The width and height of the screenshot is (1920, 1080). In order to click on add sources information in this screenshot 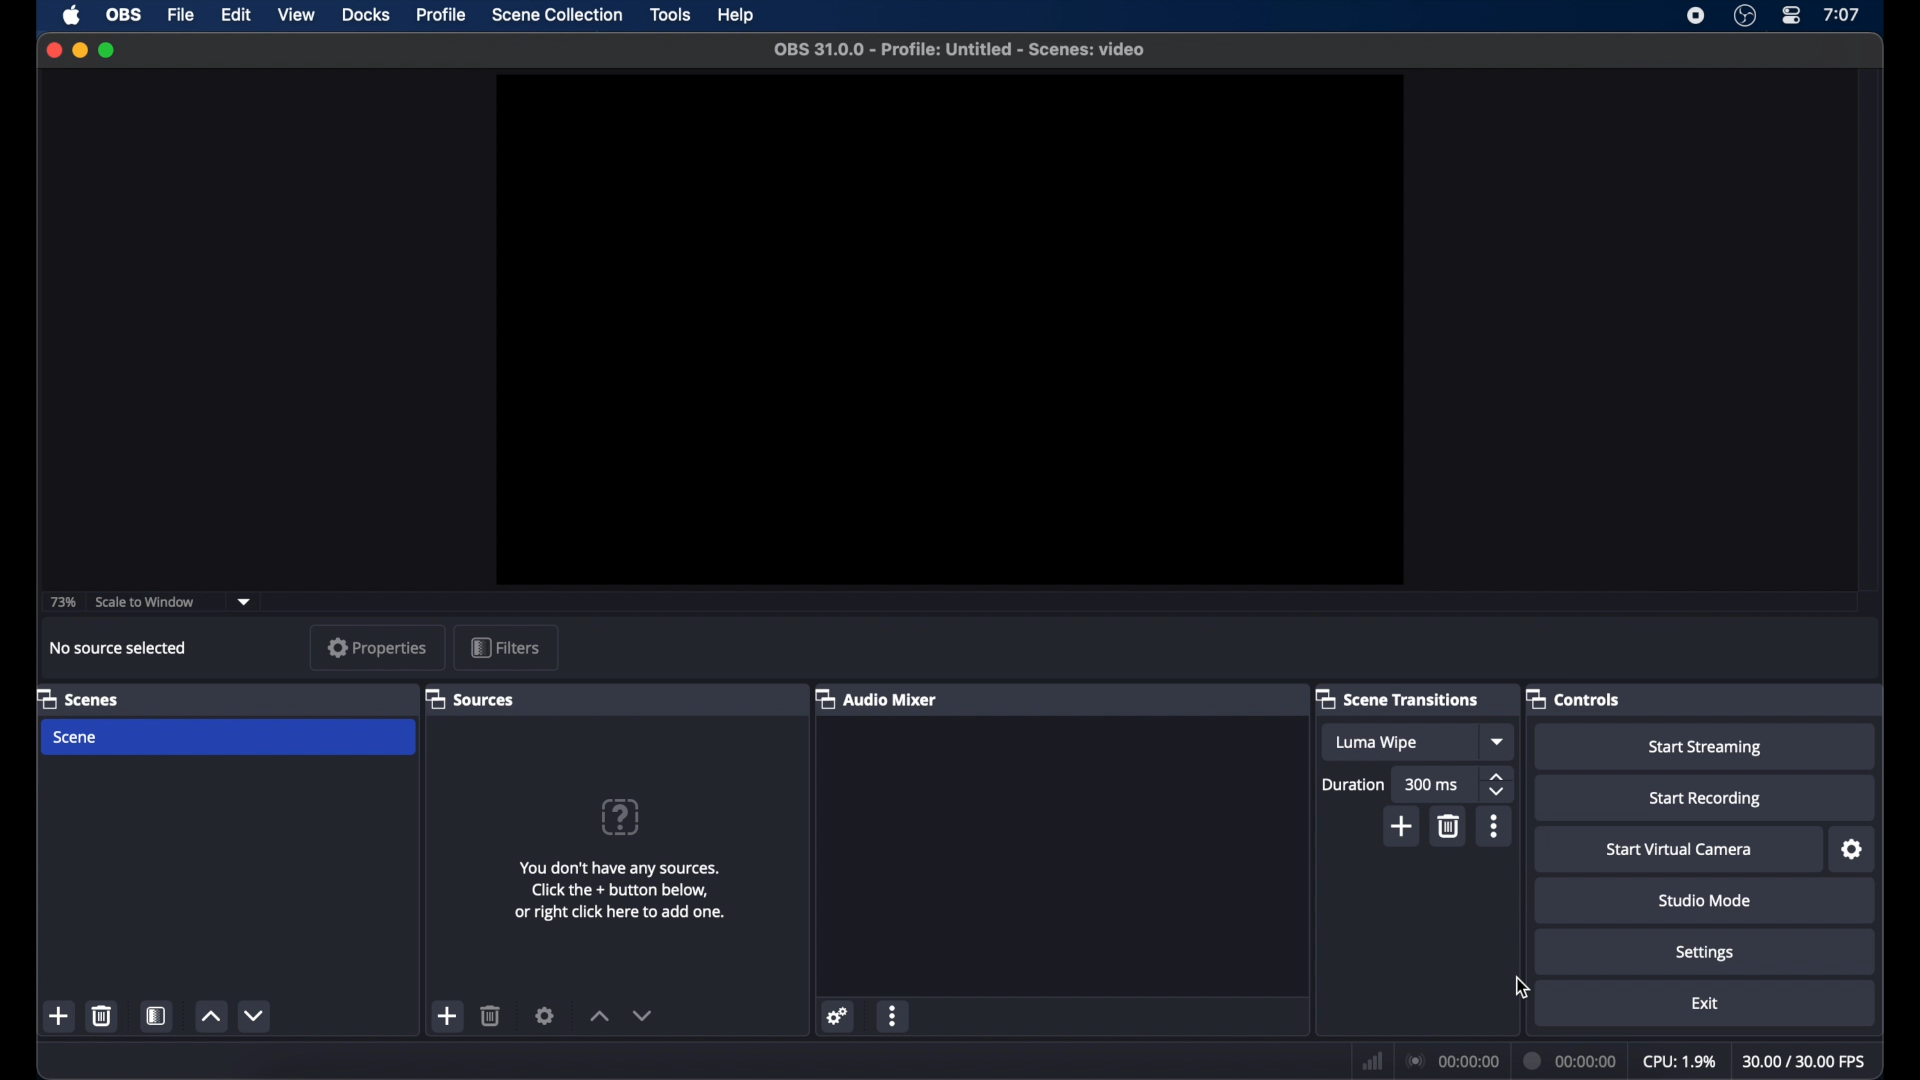, I will do `click(620, 890)`.